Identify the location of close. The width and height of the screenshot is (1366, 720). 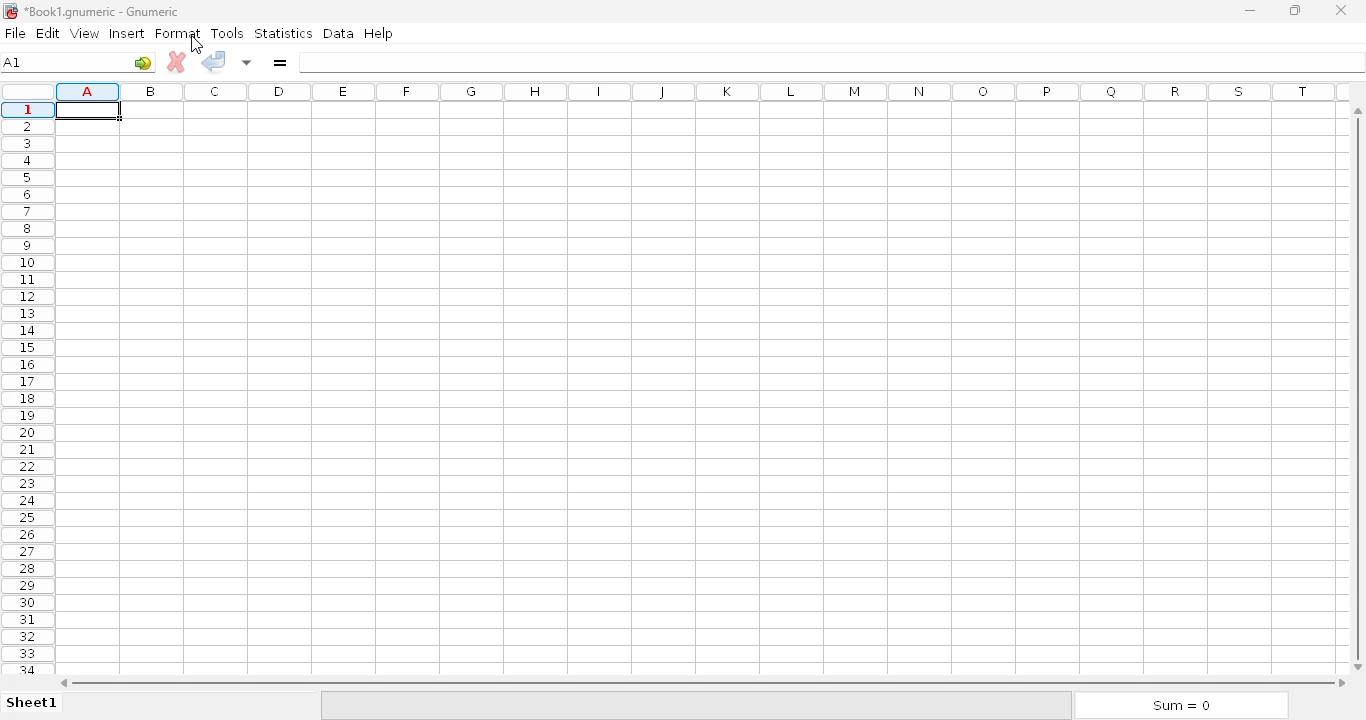
(1341, 10).